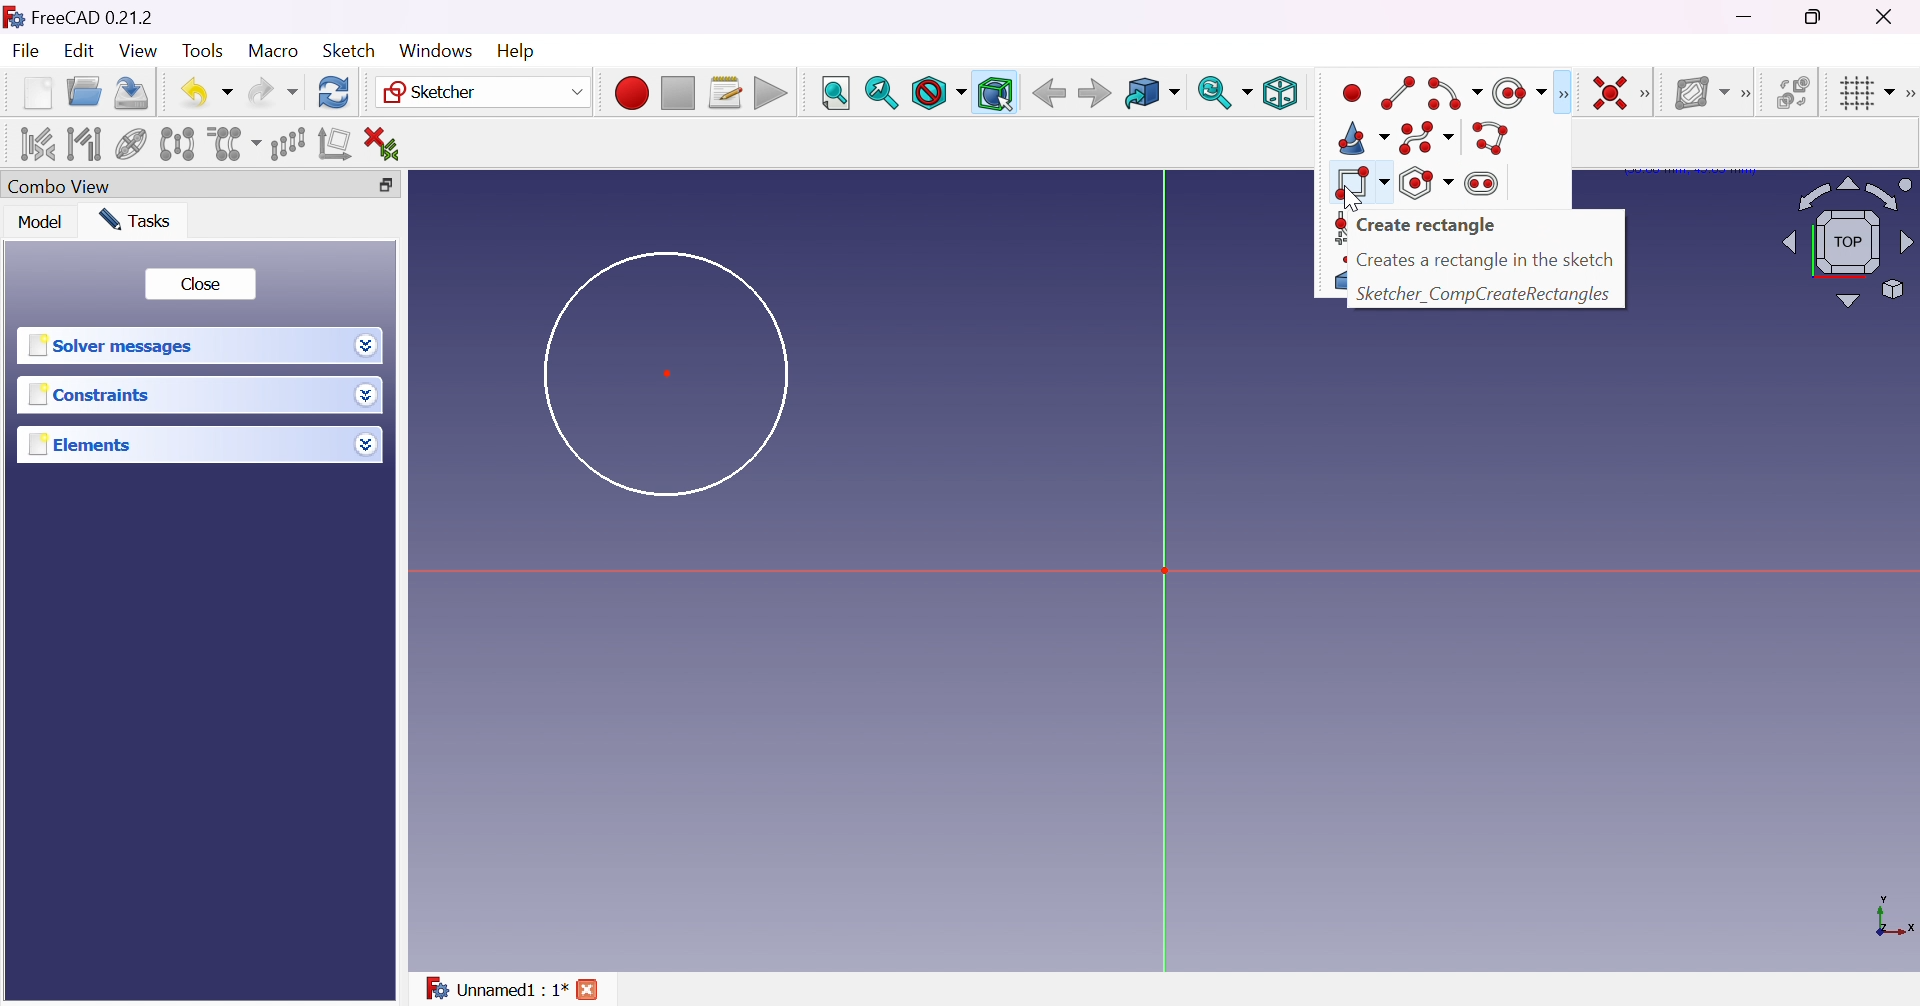 The image size is (1920, 1006). What do you see at coordinates (1400, 93) in the screenshot?
I see `line` at bounding box center [1400, 93].